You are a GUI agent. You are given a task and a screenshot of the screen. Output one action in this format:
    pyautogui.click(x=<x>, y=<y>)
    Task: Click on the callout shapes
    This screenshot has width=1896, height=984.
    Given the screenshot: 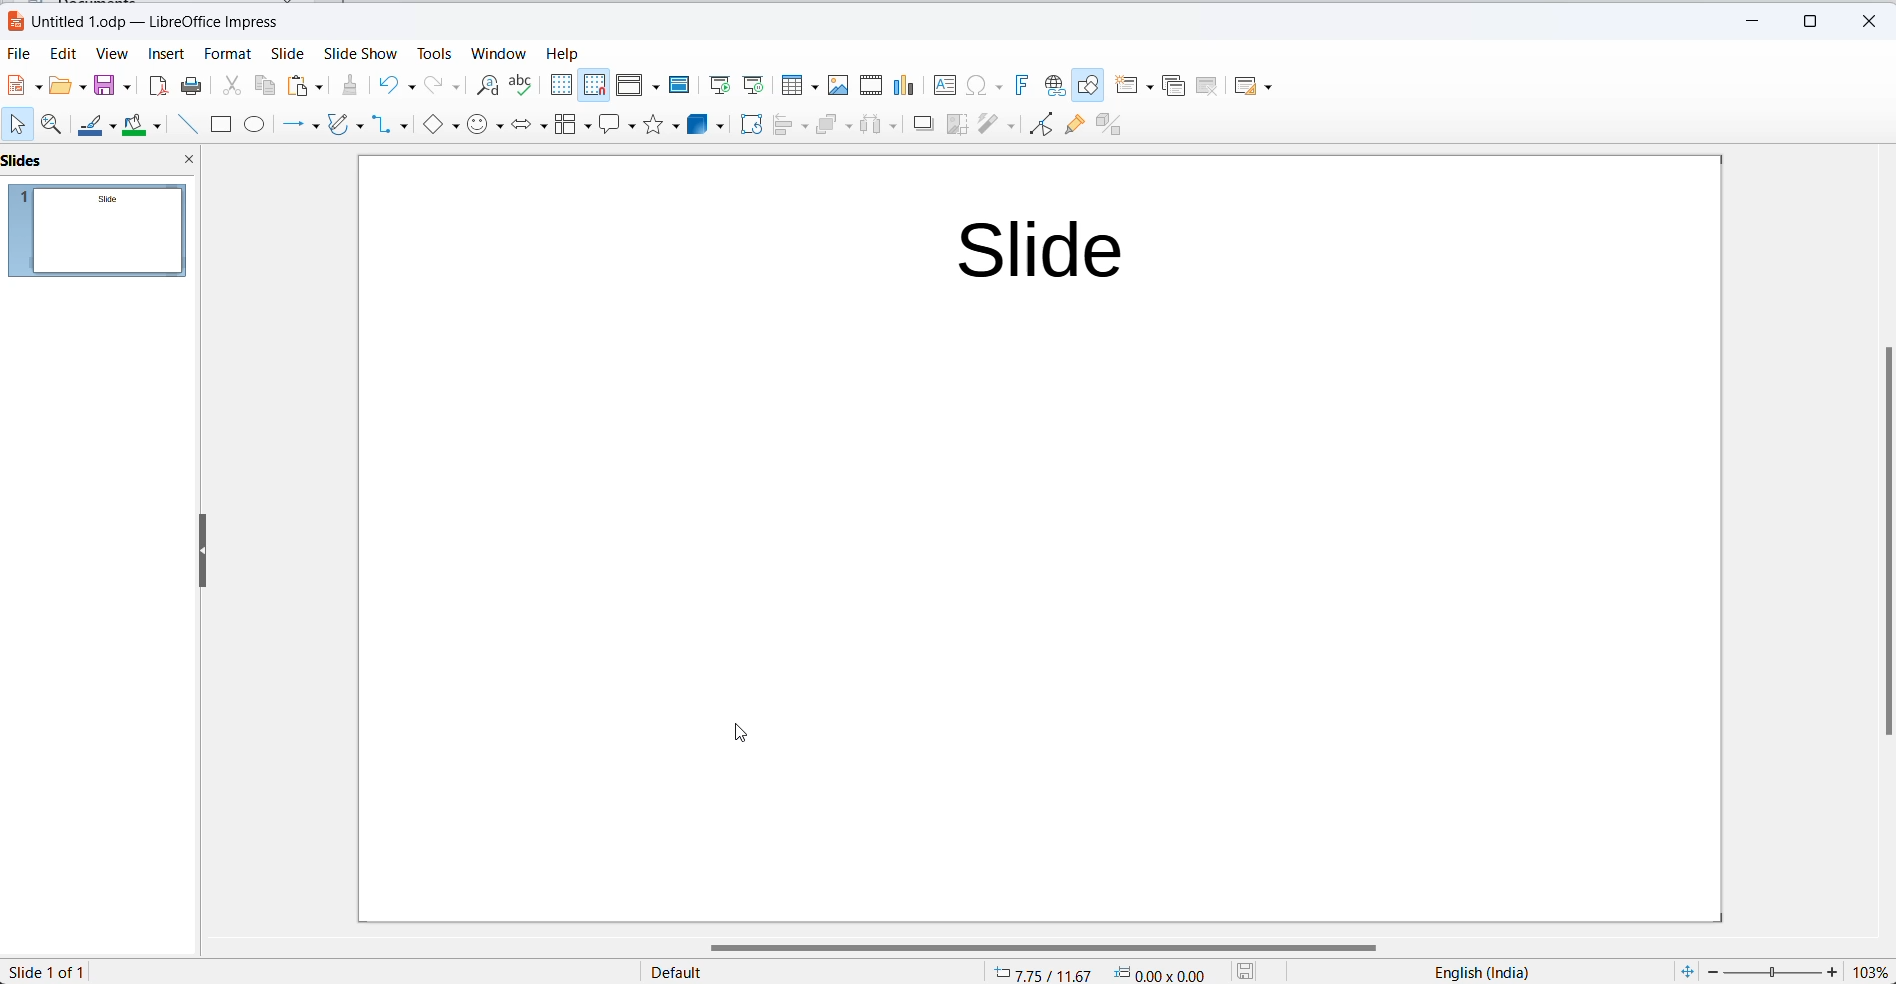 What is the action you would take?
    pyautogui.click(x=617, y=127)
    